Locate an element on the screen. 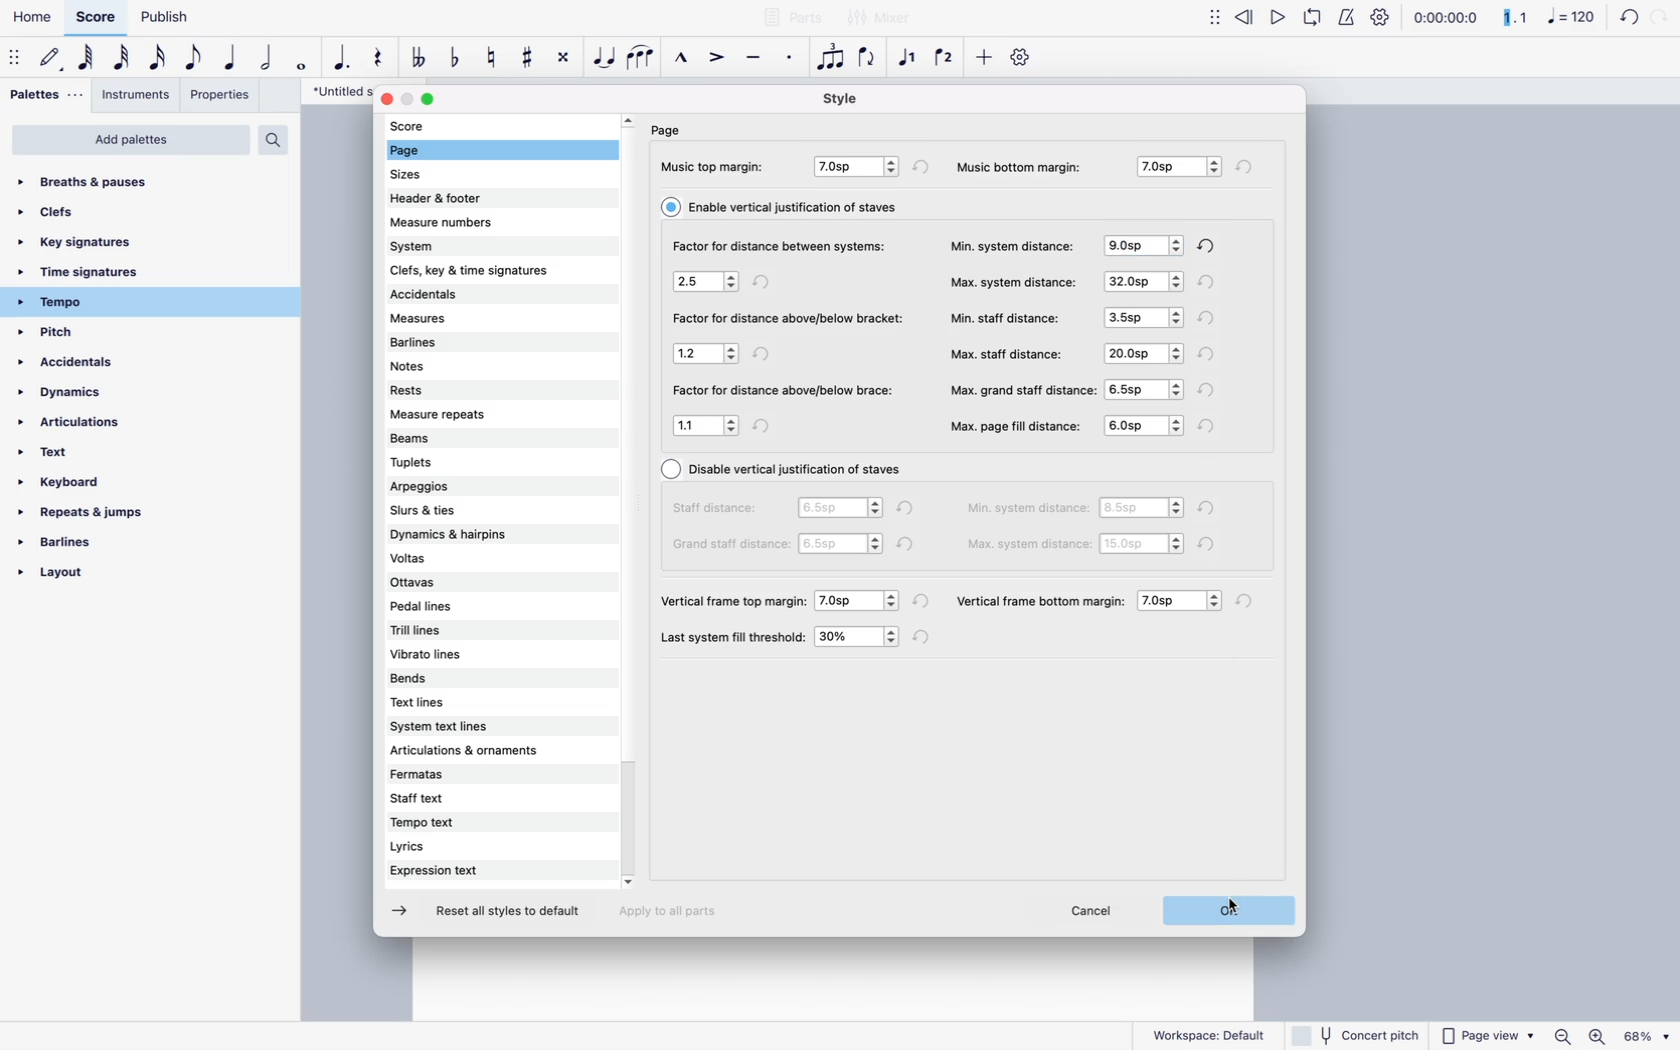 The width and height of the screenshot is (1680, 1050). refresh is located at coordinates (1250, 602).